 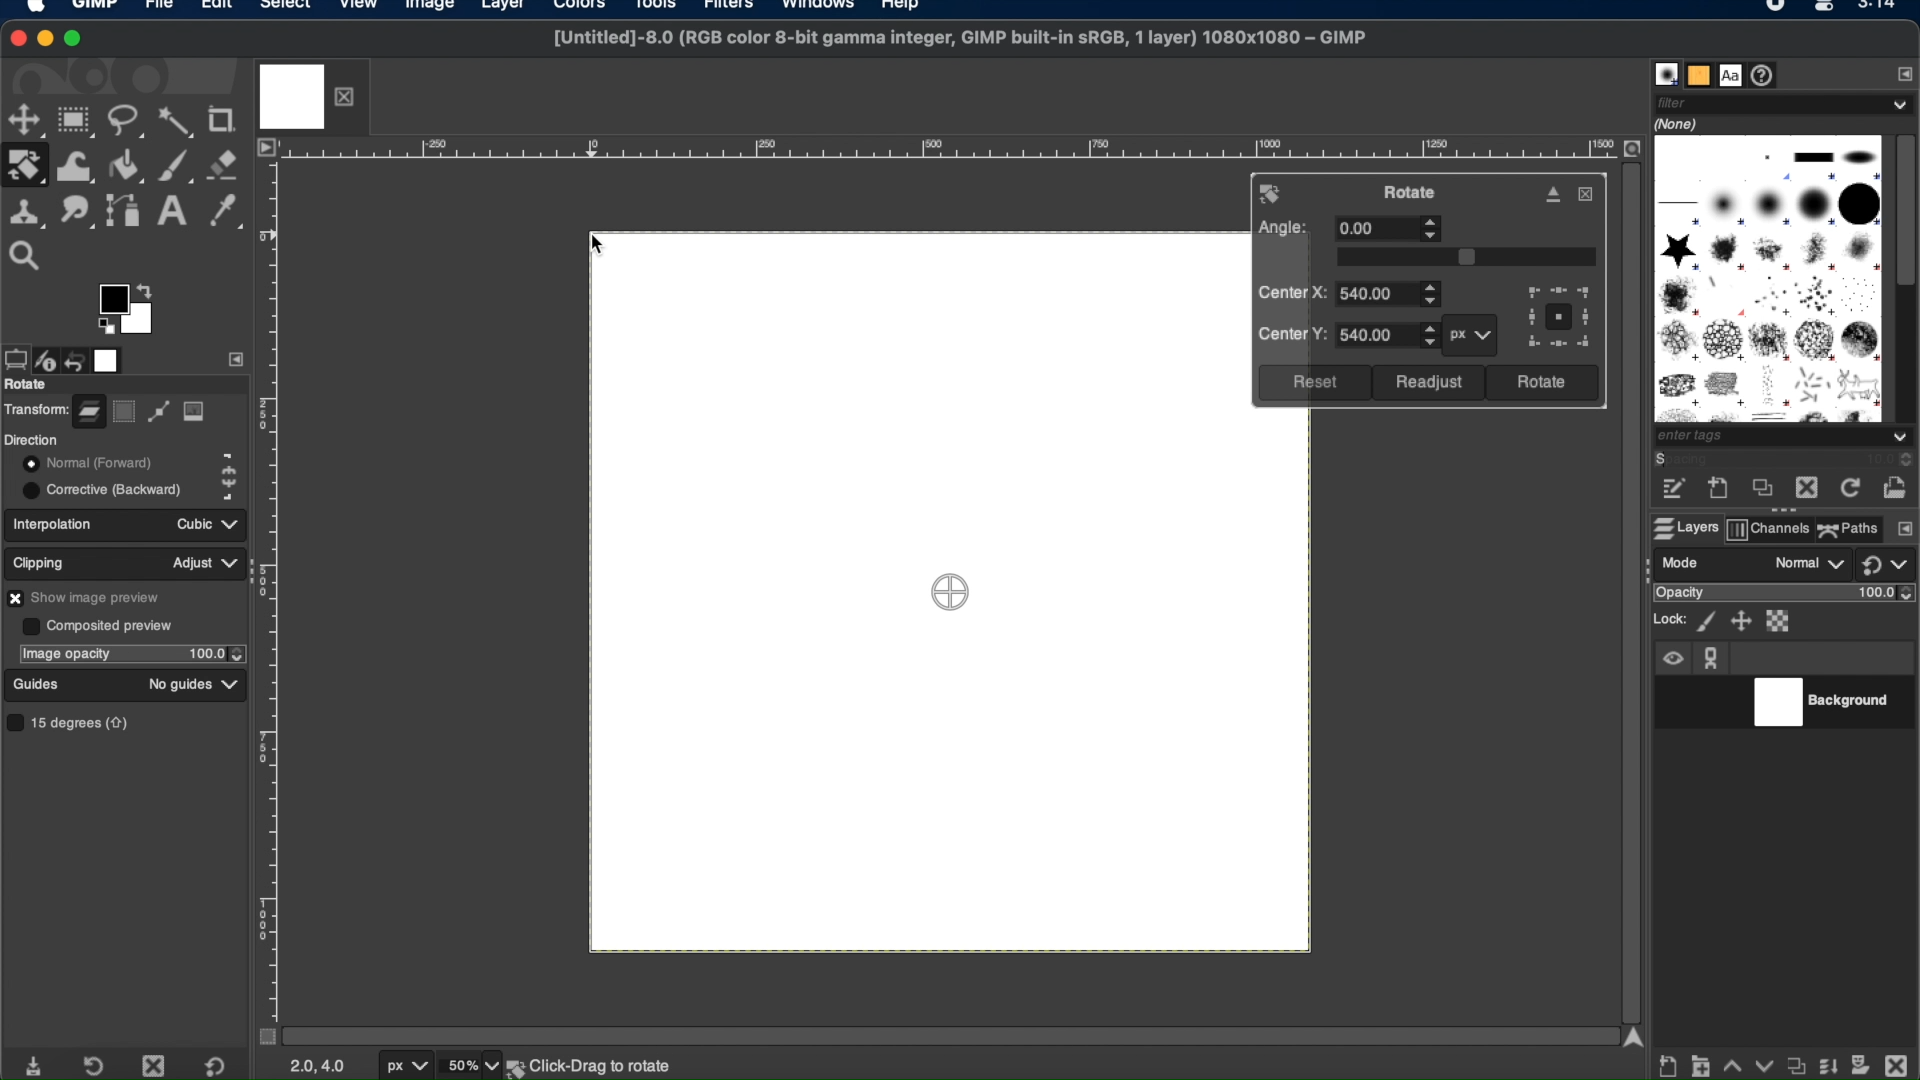 I want to click on mode, so click(x=1683, y=562).